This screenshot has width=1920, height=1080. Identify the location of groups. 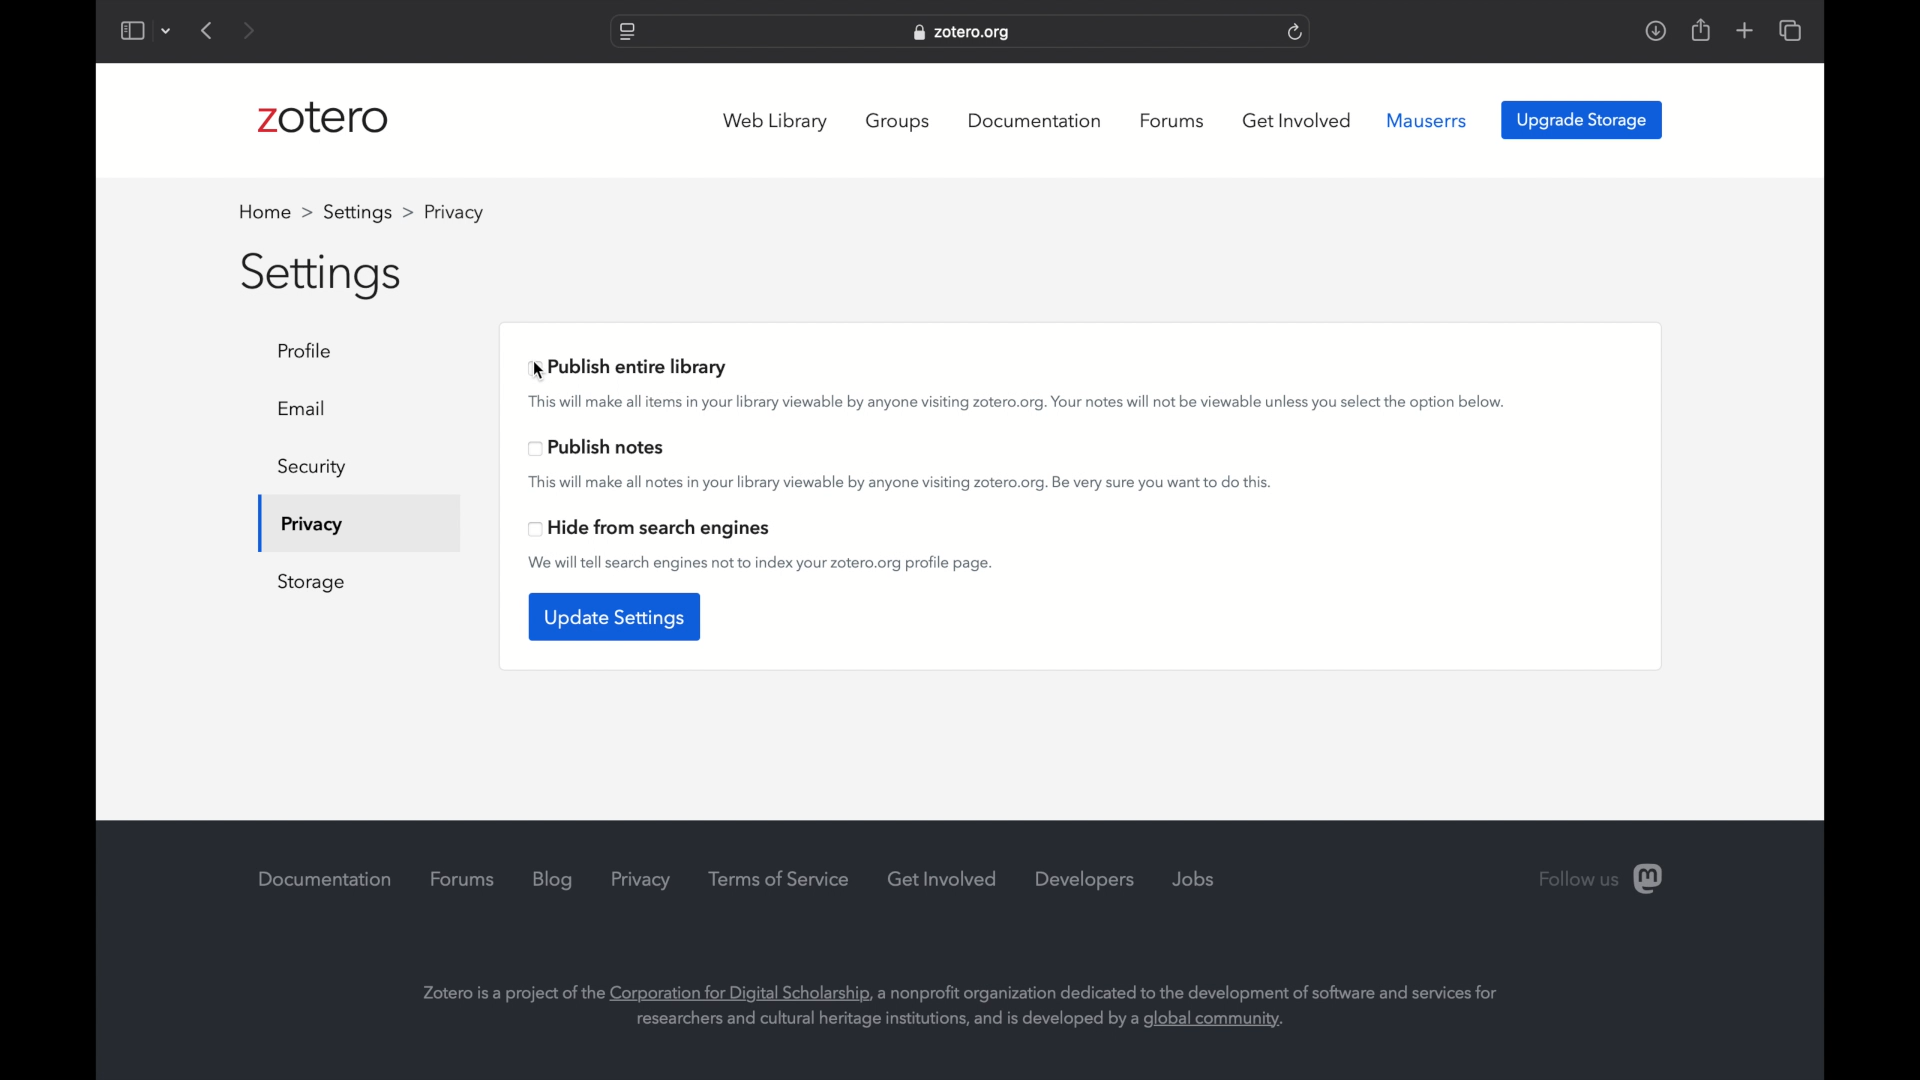
(902, 122).